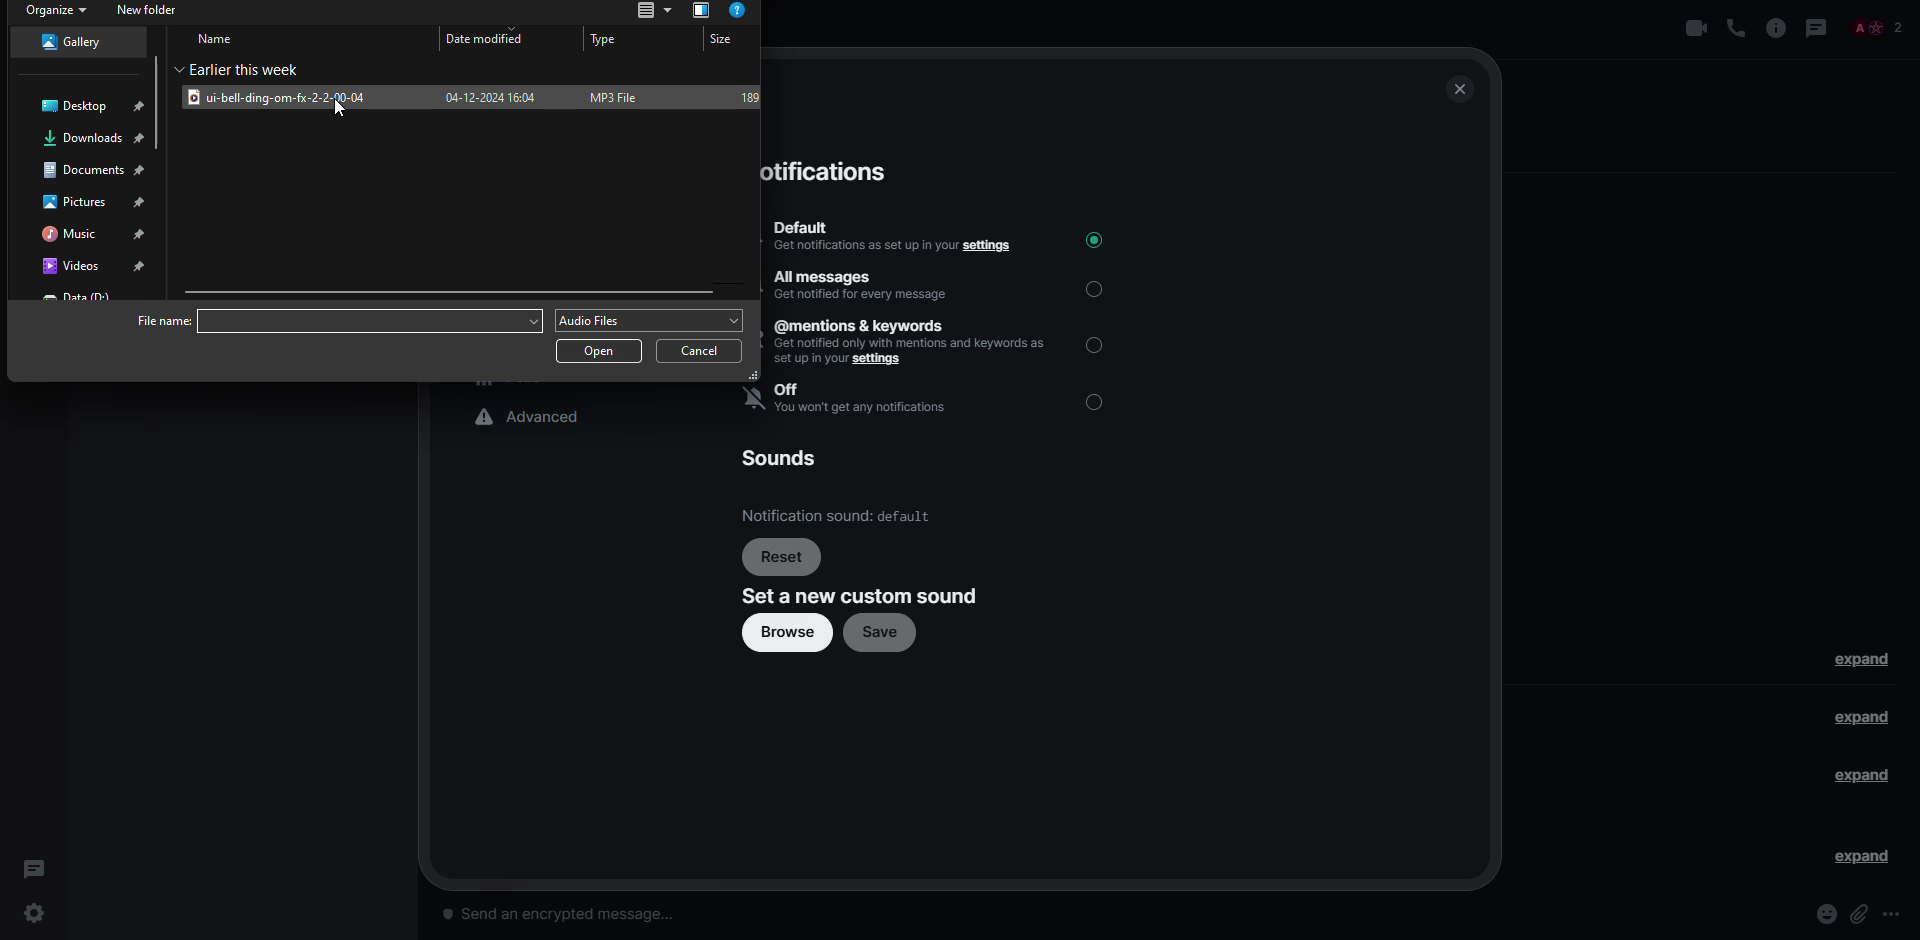 The height and width of the screenshot is (940, 1920). I want to click on Downloads, so click(96, 136).